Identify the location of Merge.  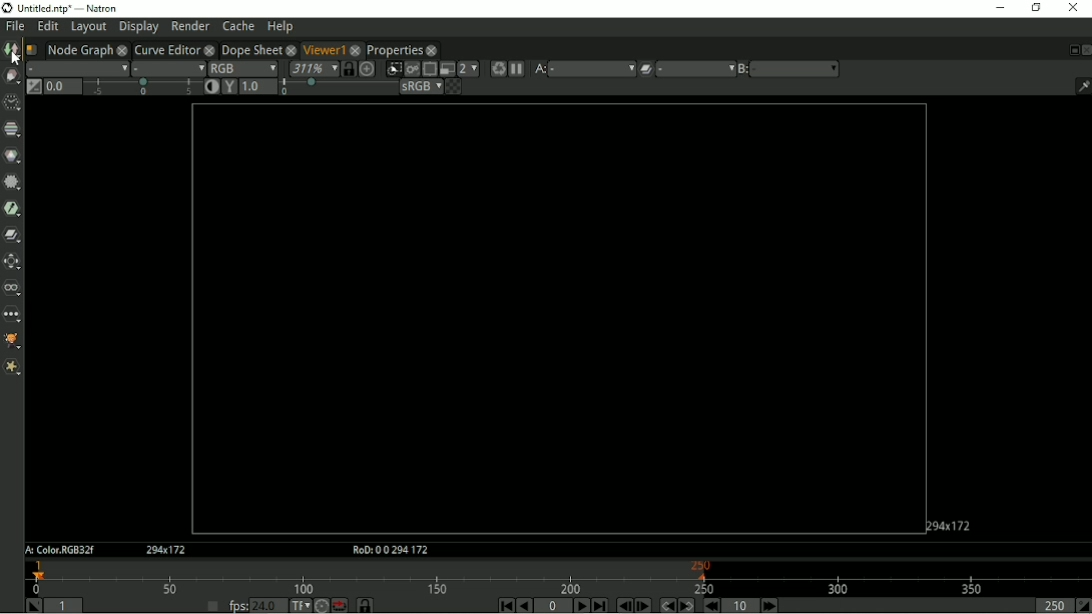
(13, 234).